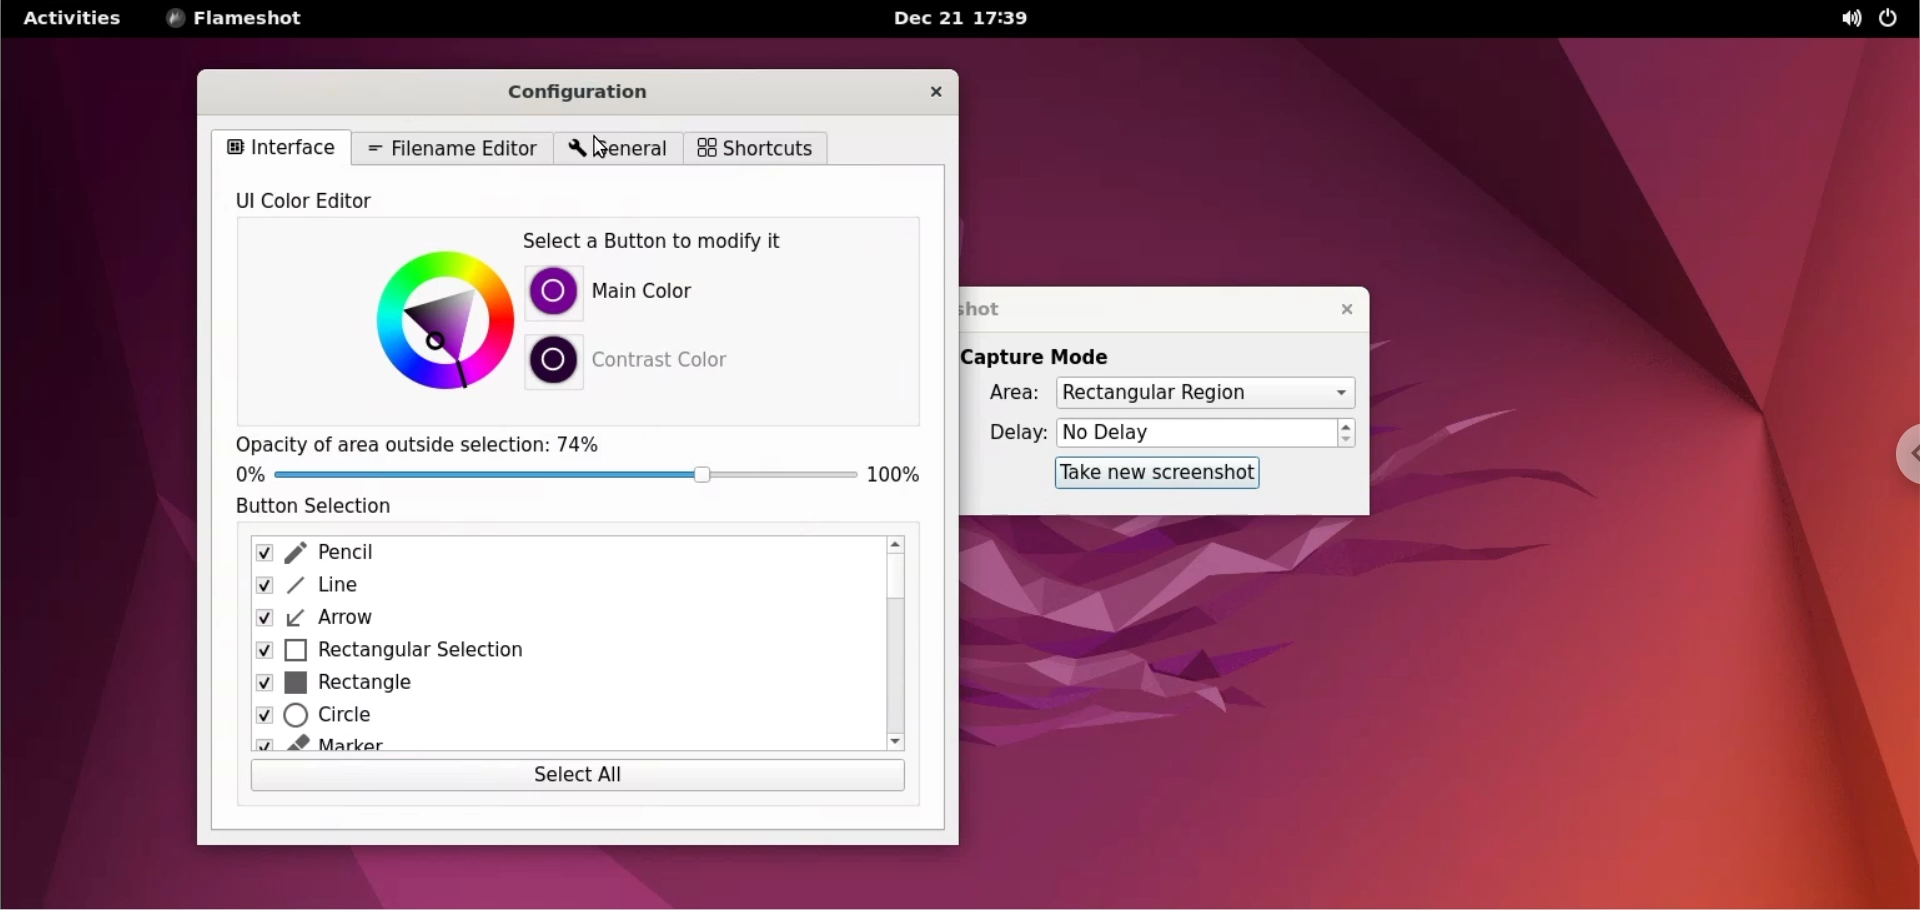 The width and height of the screenshot is (1920, 910). Describe the element at coordinates (453, 150) in the screenshot. I see `filename editor` at that location.